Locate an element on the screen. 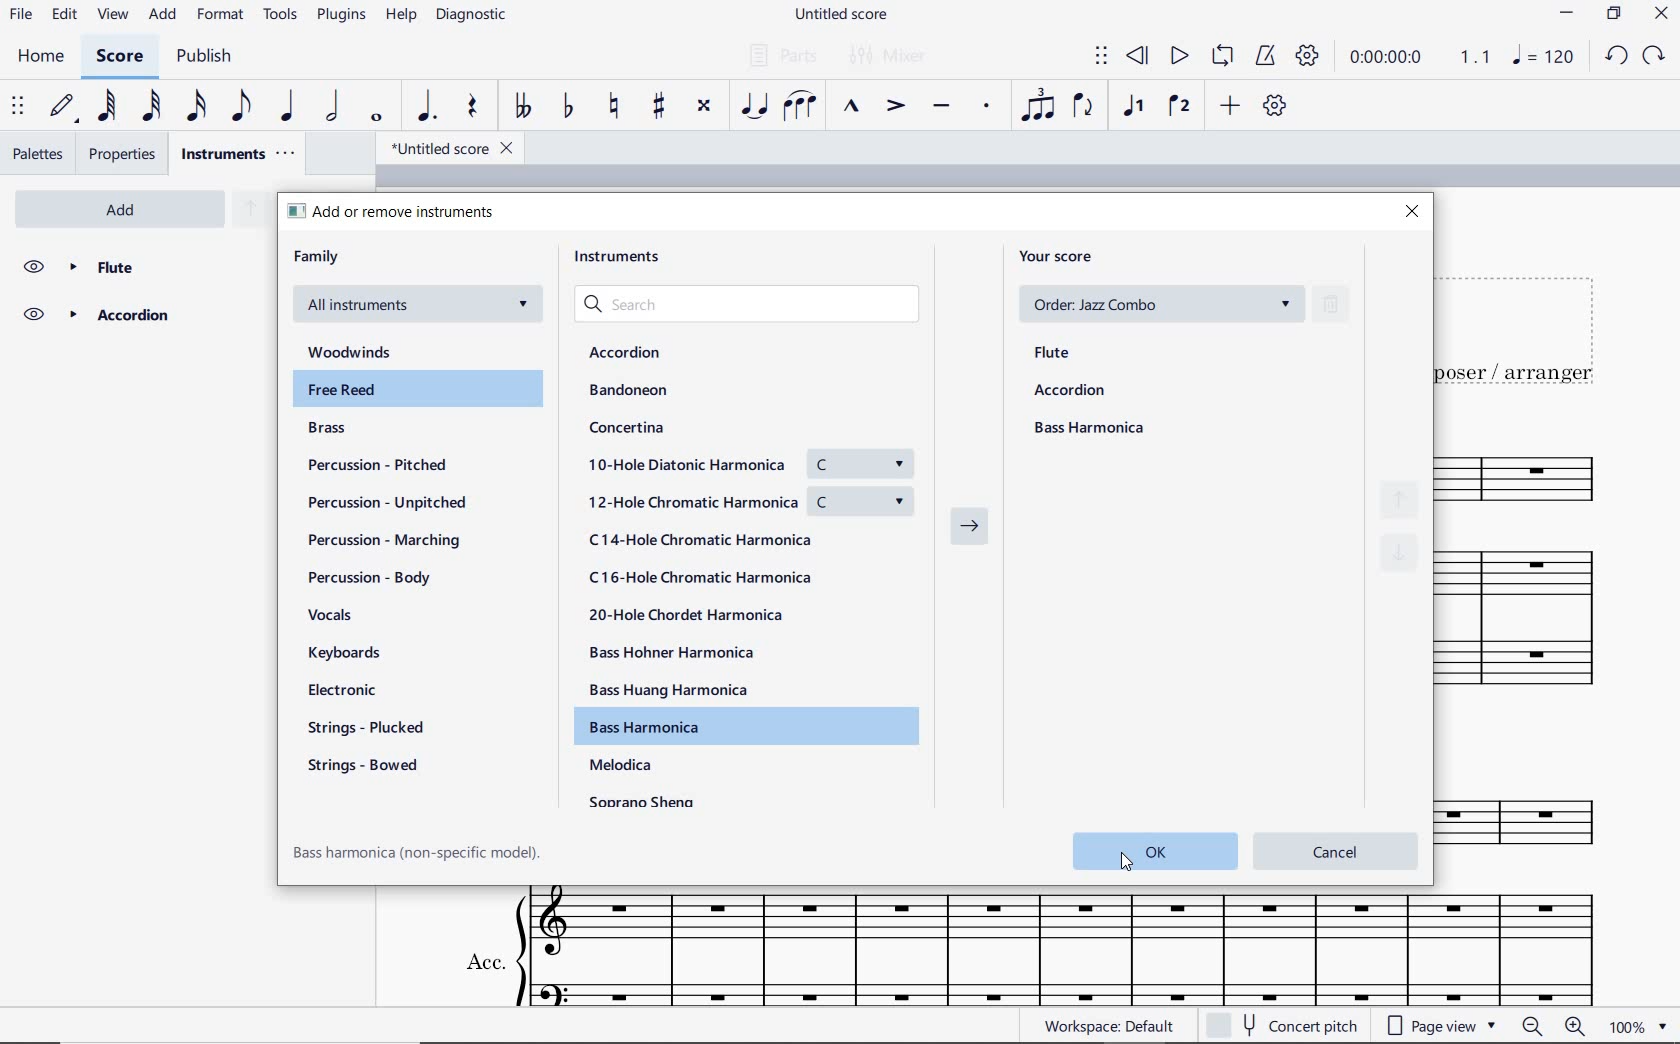 This screenshot has height=1044, width=1680. play is located at coordinates (1179, 59).